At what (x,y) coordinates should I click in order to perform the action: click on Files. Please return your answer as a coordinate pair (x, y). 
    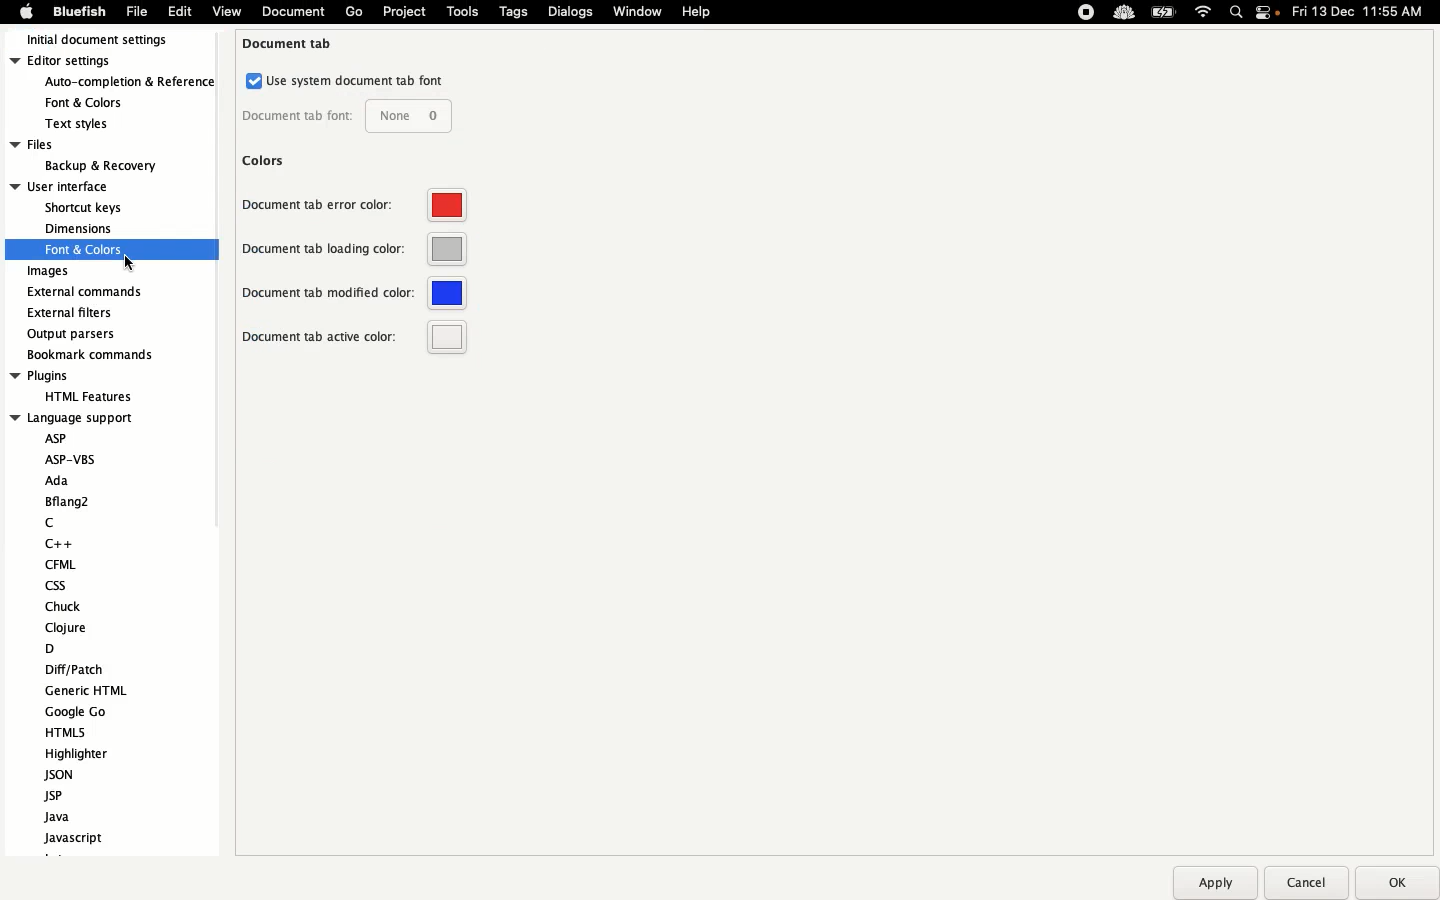
    Looking at the image, I should click on (85, 144).